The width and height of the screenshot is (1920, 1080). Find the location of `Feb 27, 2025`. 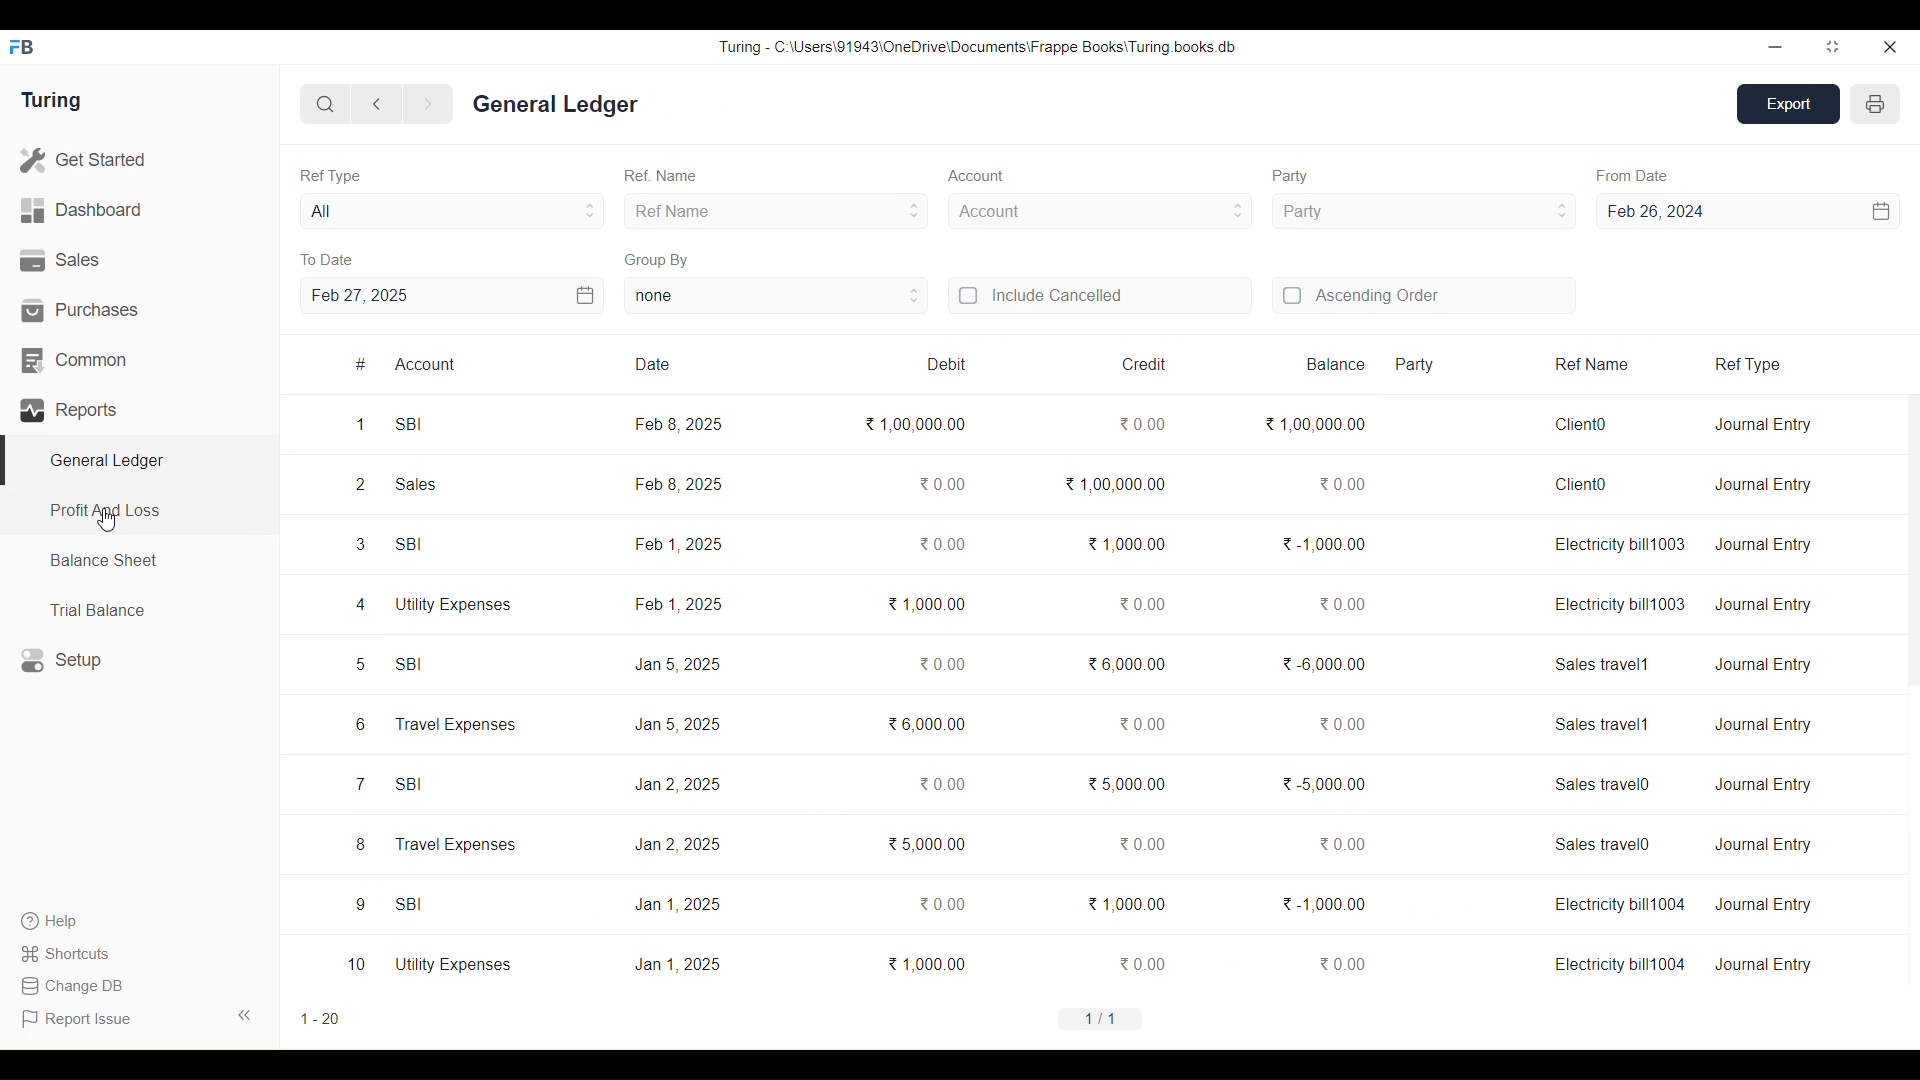

Feb 27, 2025 is located at coordinates (359, 295).